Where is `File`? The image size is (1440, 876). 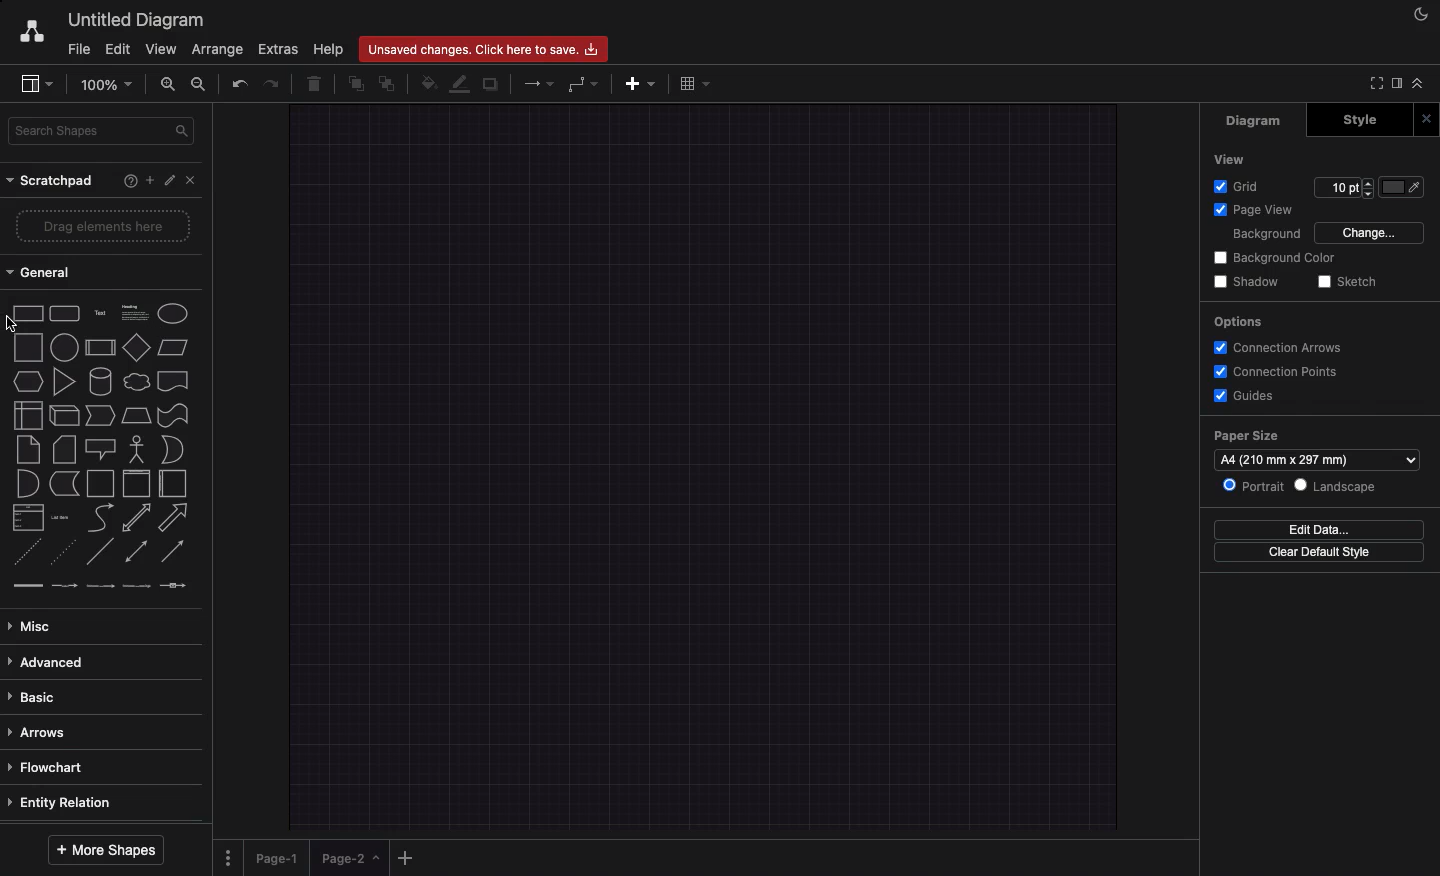 File is located at coordinates (79, 47).